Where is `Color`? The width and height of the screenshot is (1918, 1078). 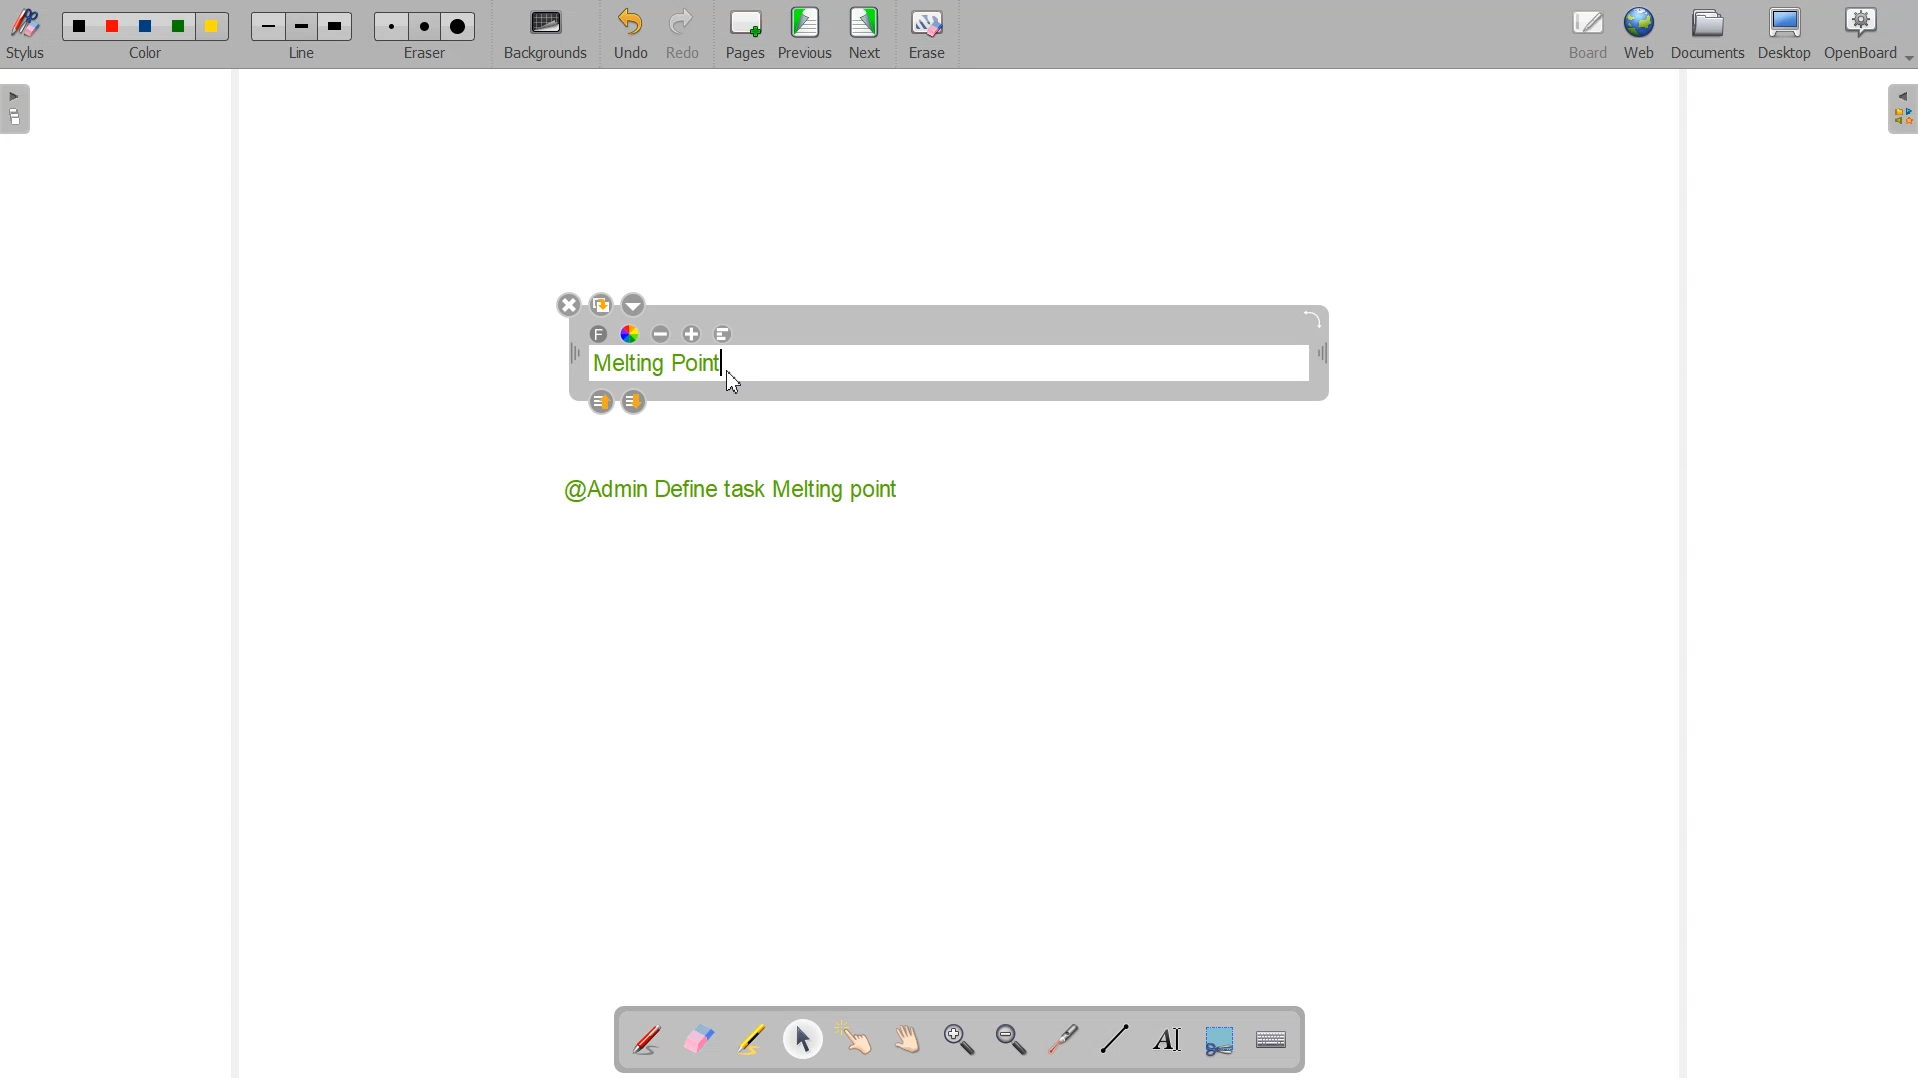 Color is located at coordinates (149, 36).